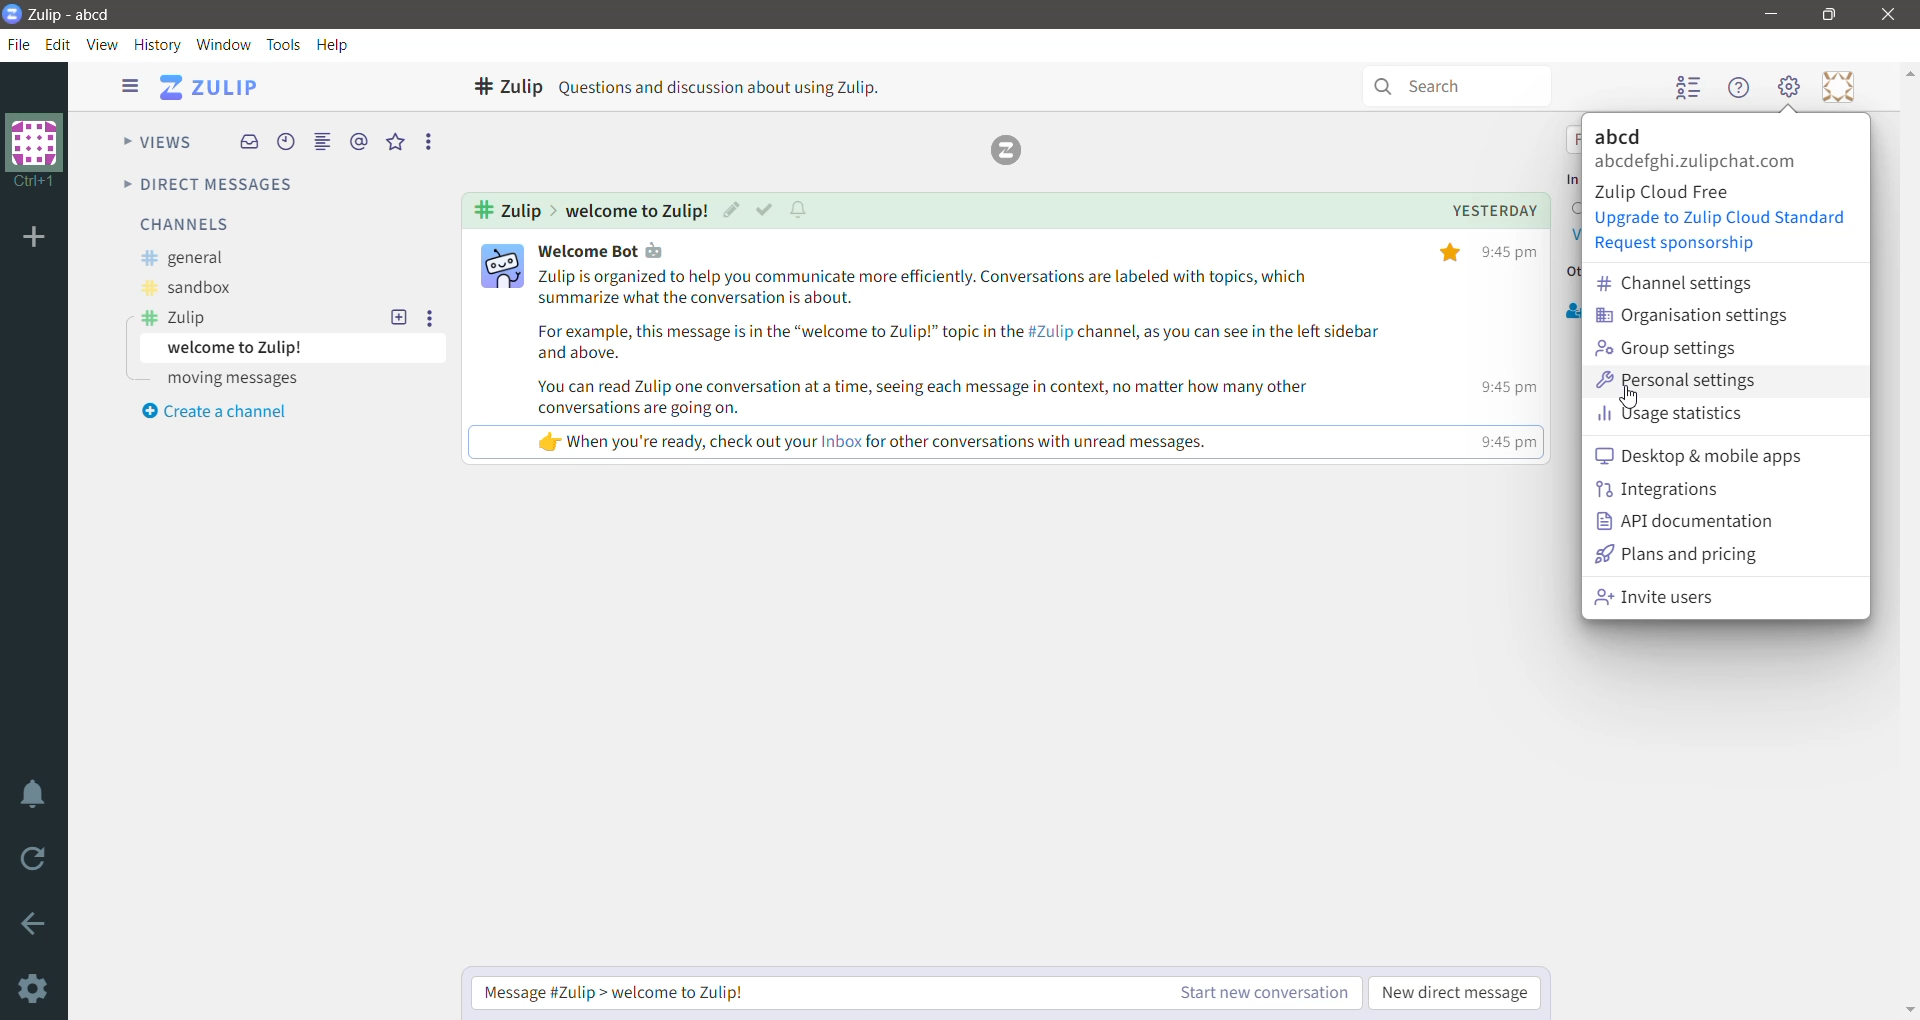 The width and height of the screenshot is (1920, 1020). I want to click on welcome to Zulip, so click(292, 348).